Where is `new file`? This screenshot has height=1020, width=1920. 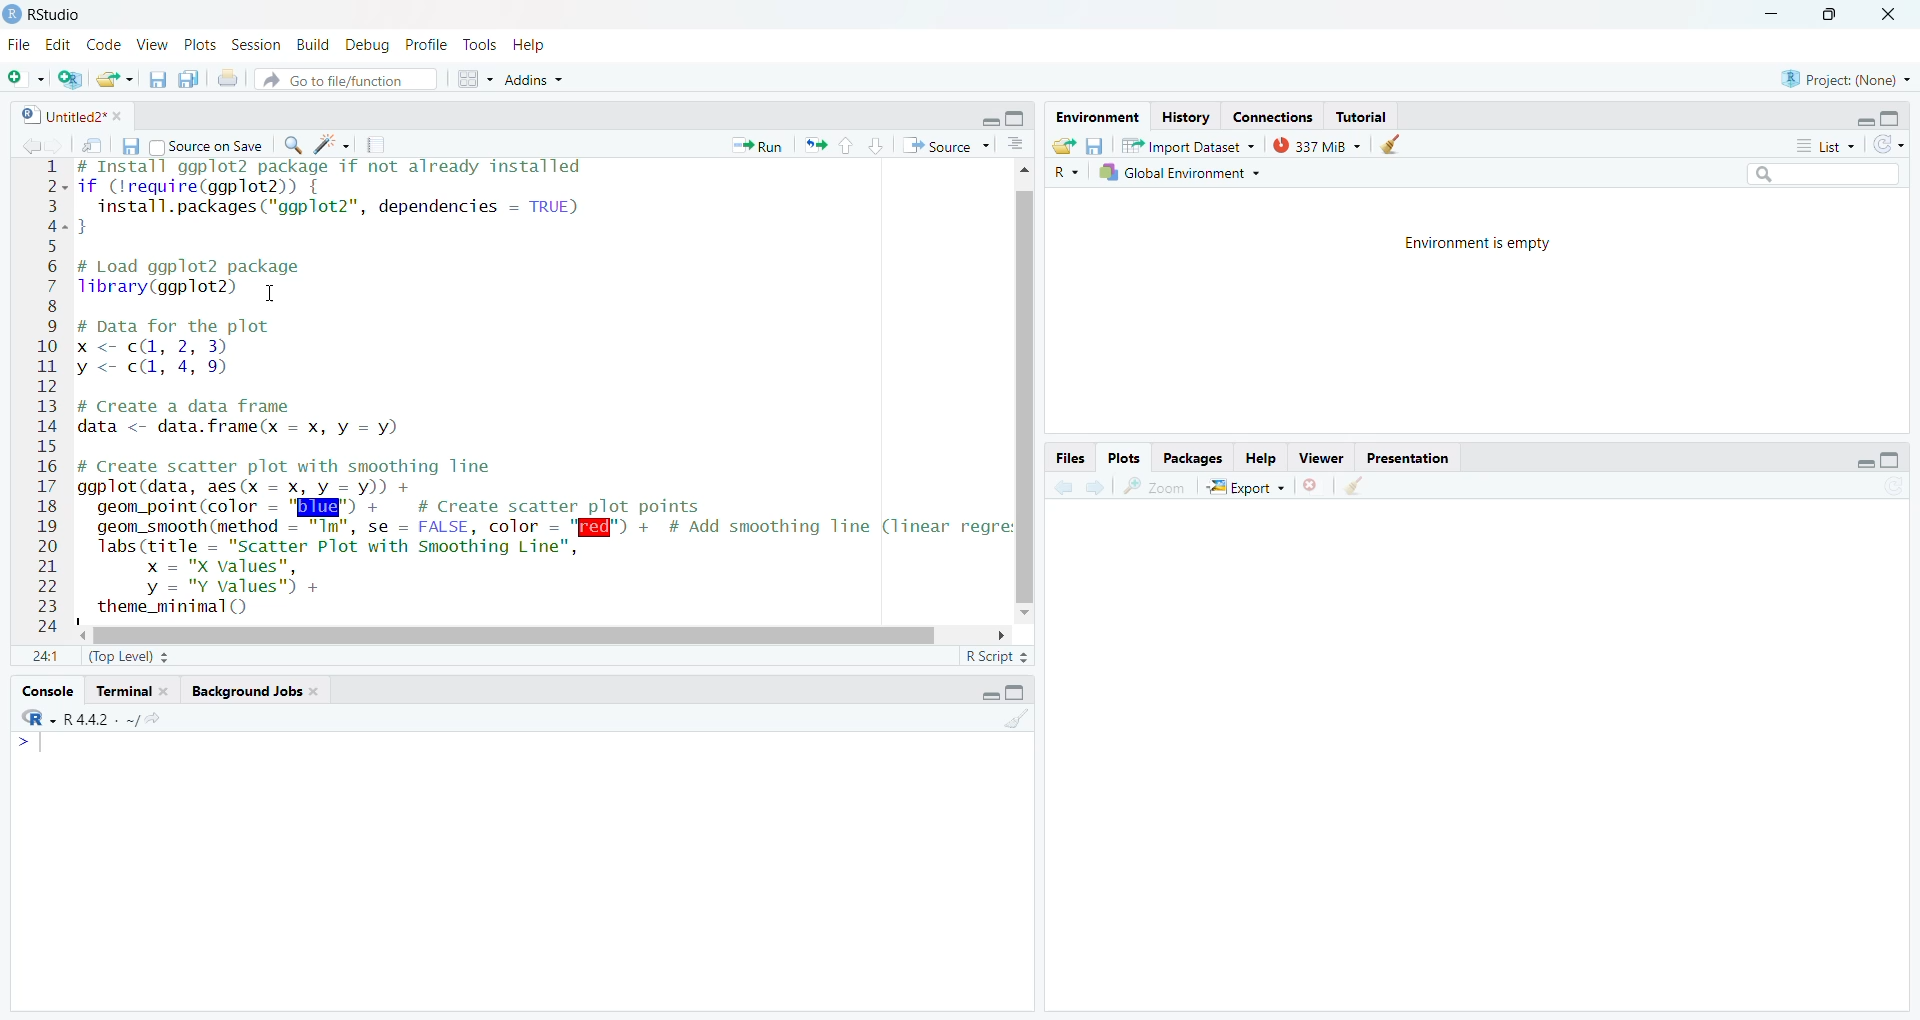
new file is located at coordinates (25, 76).